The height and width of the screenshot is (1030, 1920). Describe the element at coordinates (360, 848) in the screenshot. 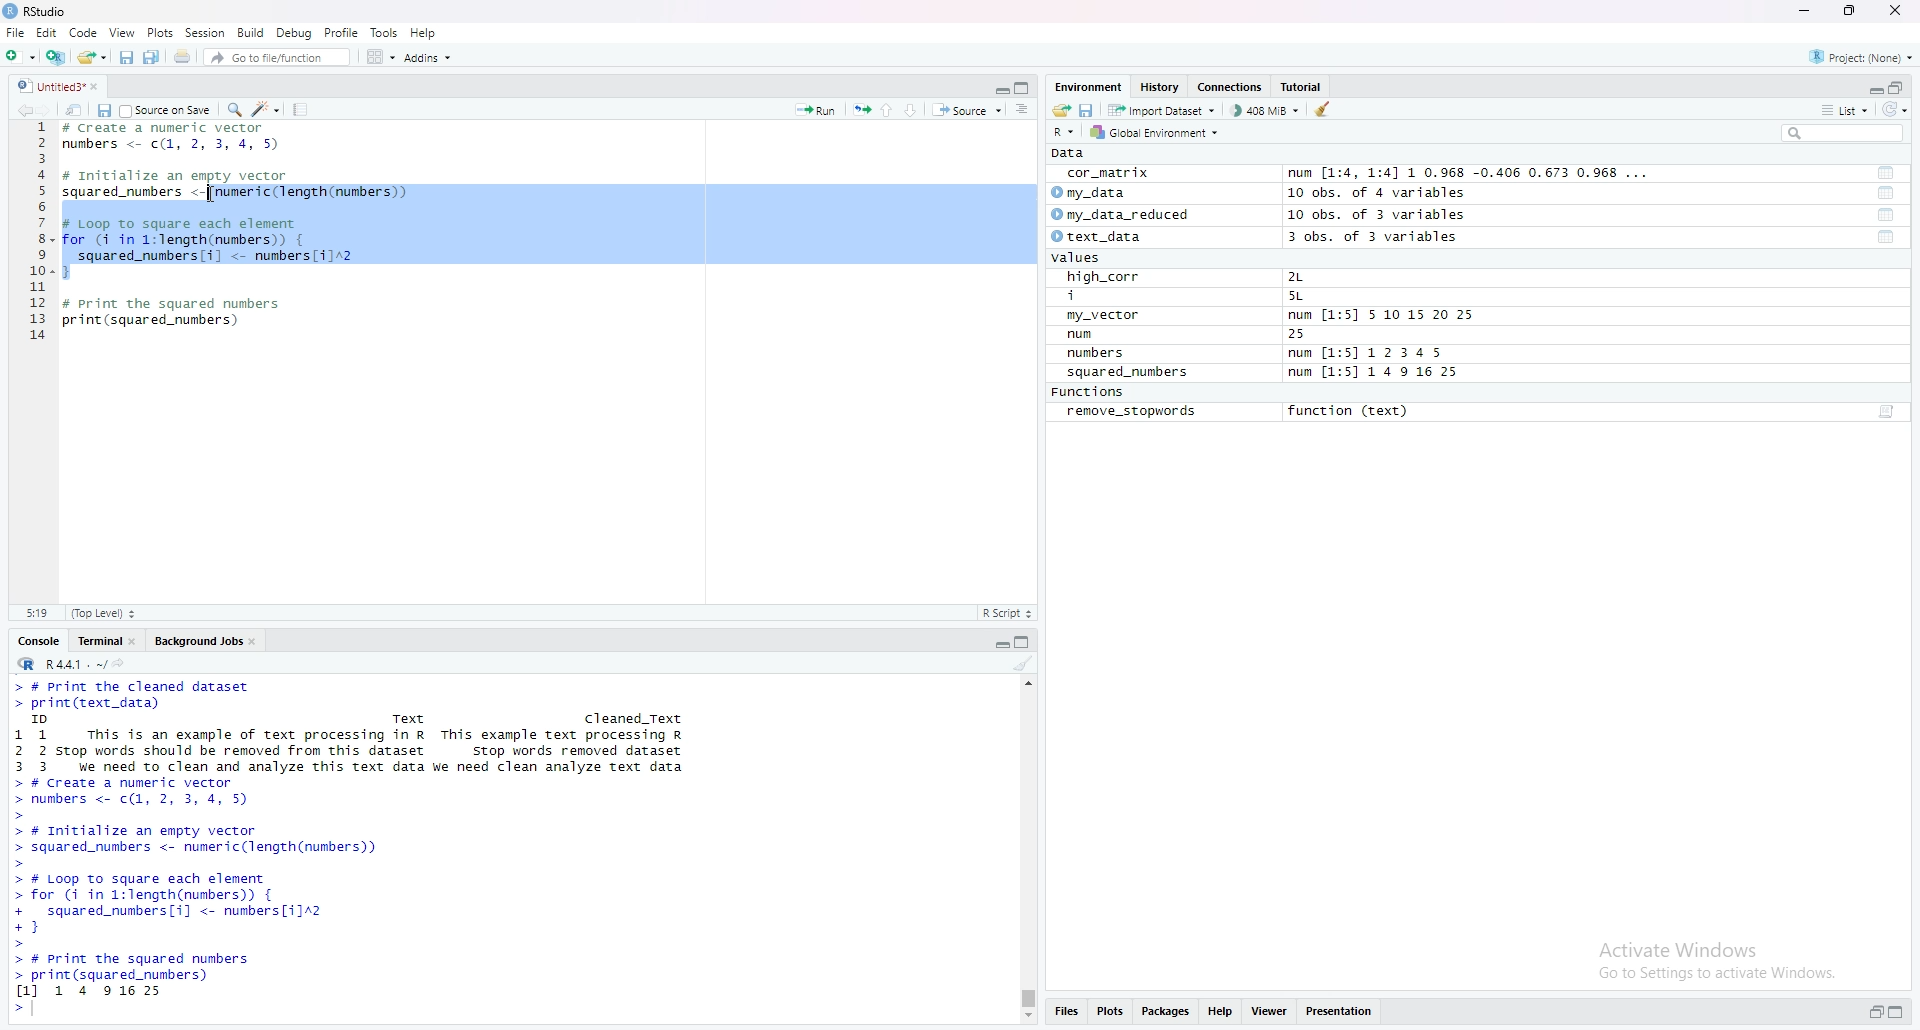

I see `> # print the cleaned dataset> print(text_data)™ Text Cleaned_Text11 This is an example of text processing in R This example text processing R2 2 stop words should be removed from this dataset stop words removed dataset3 3 ve need to clean and analyze this text data We need clean analyze text data> # Create a numeric vector> numbers <- c(1, 2, 3, 4, 5)> # Initialize an empty vector> squared_numbers <- numer ic(length(numbers))> # Loop To square each element> for (i in 1:length(numbers)) {+ squared_numbers[i] <- nunbers[i12+}> # print the squared numbers> print(squared_numbers)1] 1 4 9 16 25 >` at that location.